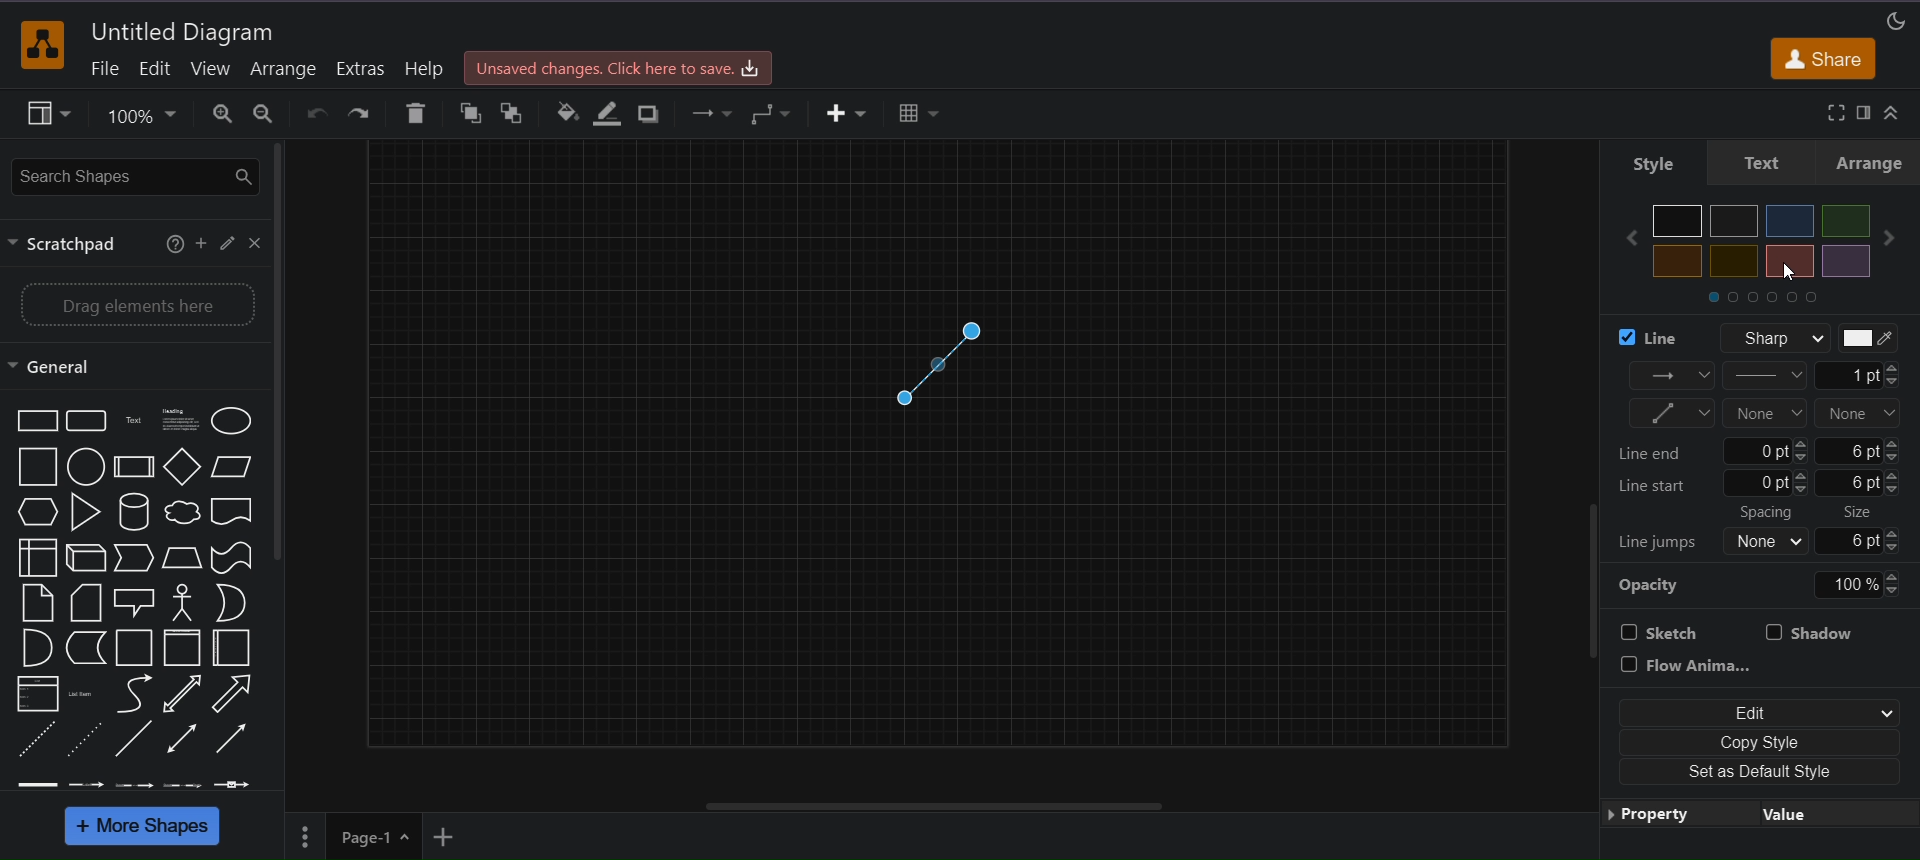  I want to click on page 1, so click(376, 836).